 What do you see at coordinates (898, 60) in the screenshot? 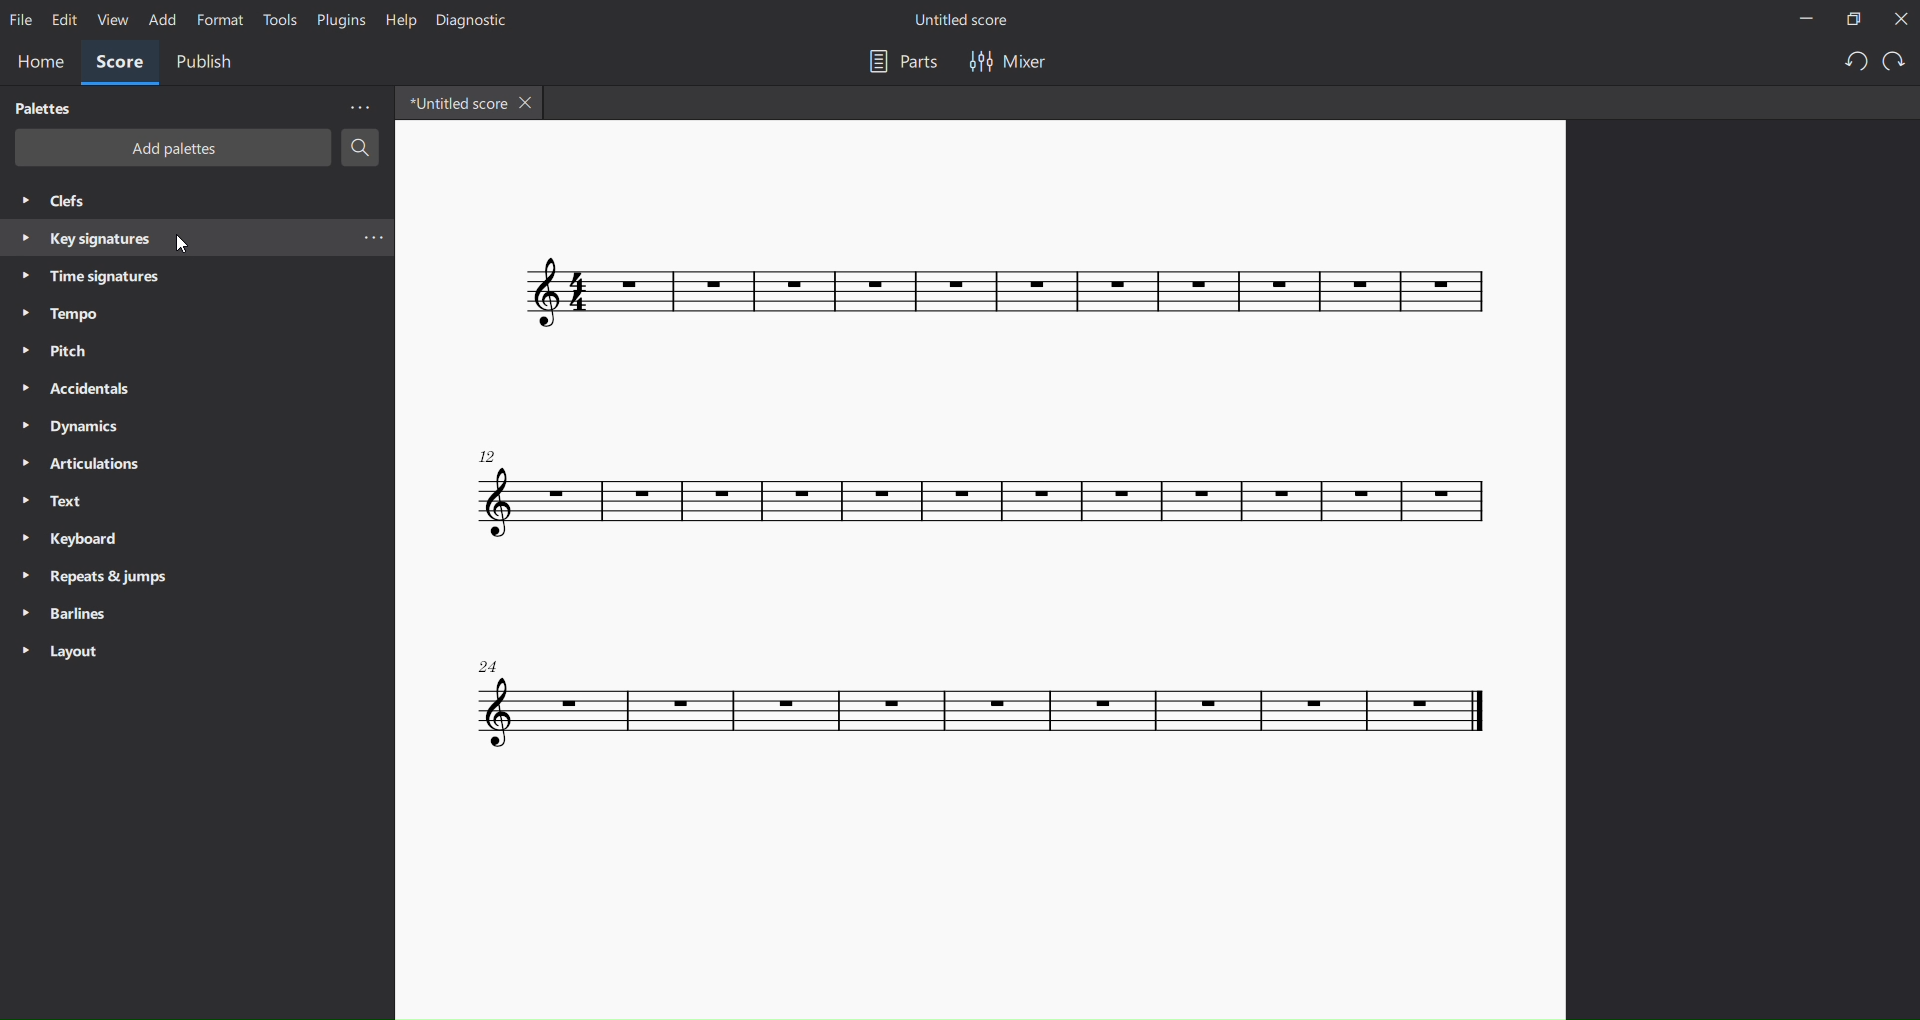
I see `parts` at bounding box center [898, 60].